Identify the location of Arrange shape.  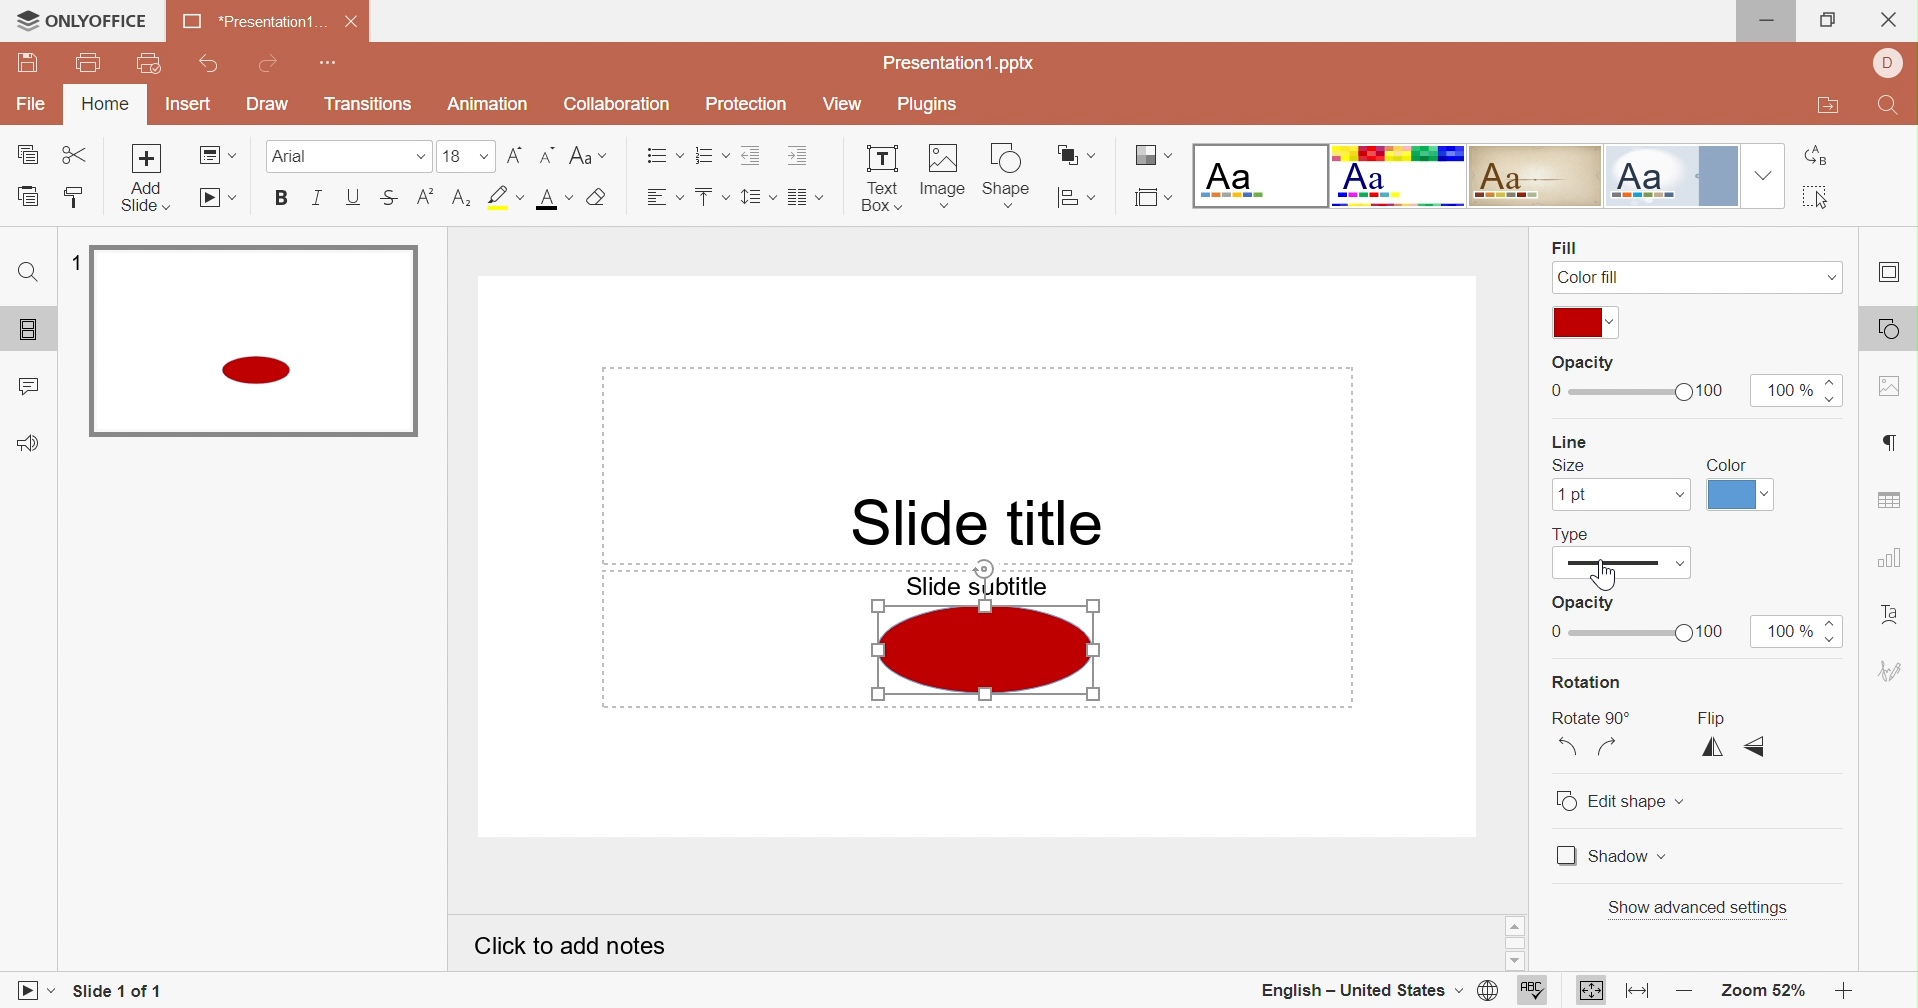
(1074, 154).